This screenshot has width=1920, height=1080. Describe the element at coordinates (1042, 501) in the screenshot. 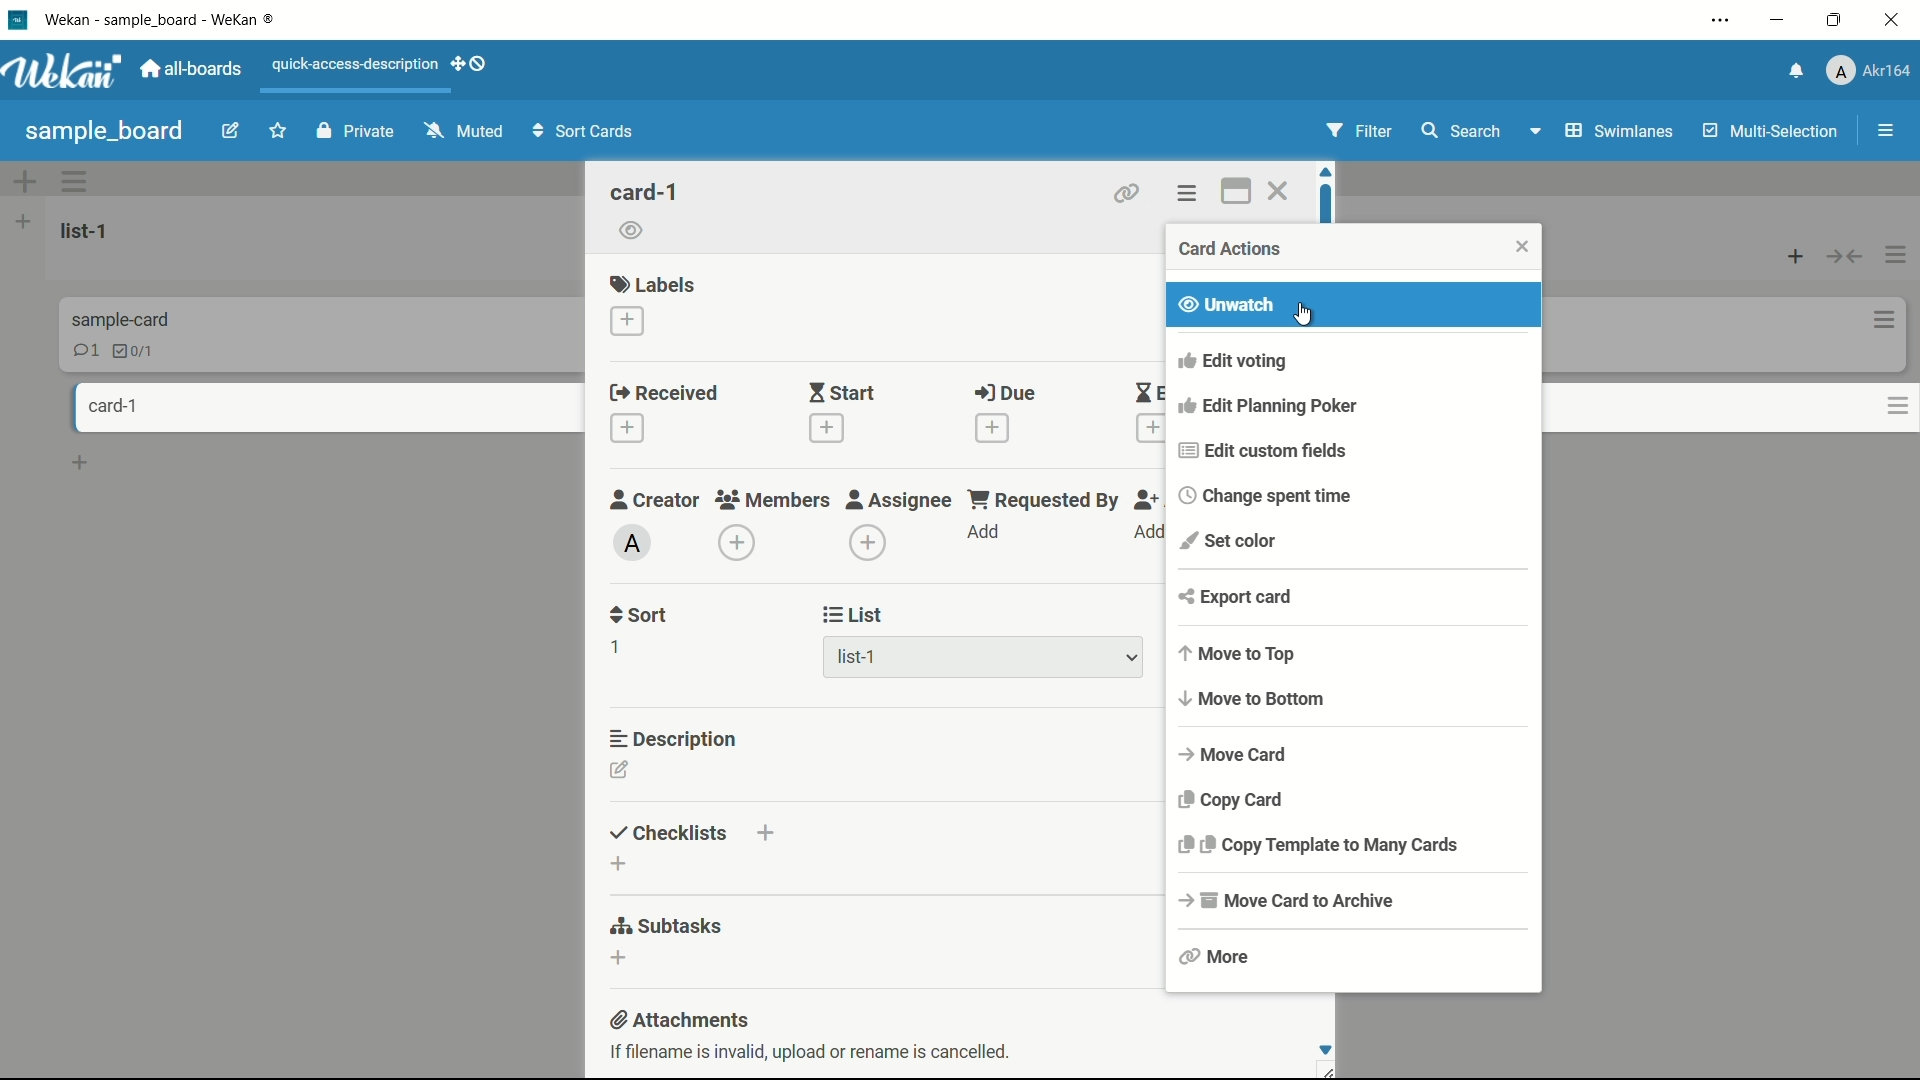

I see `requested by` at that location.